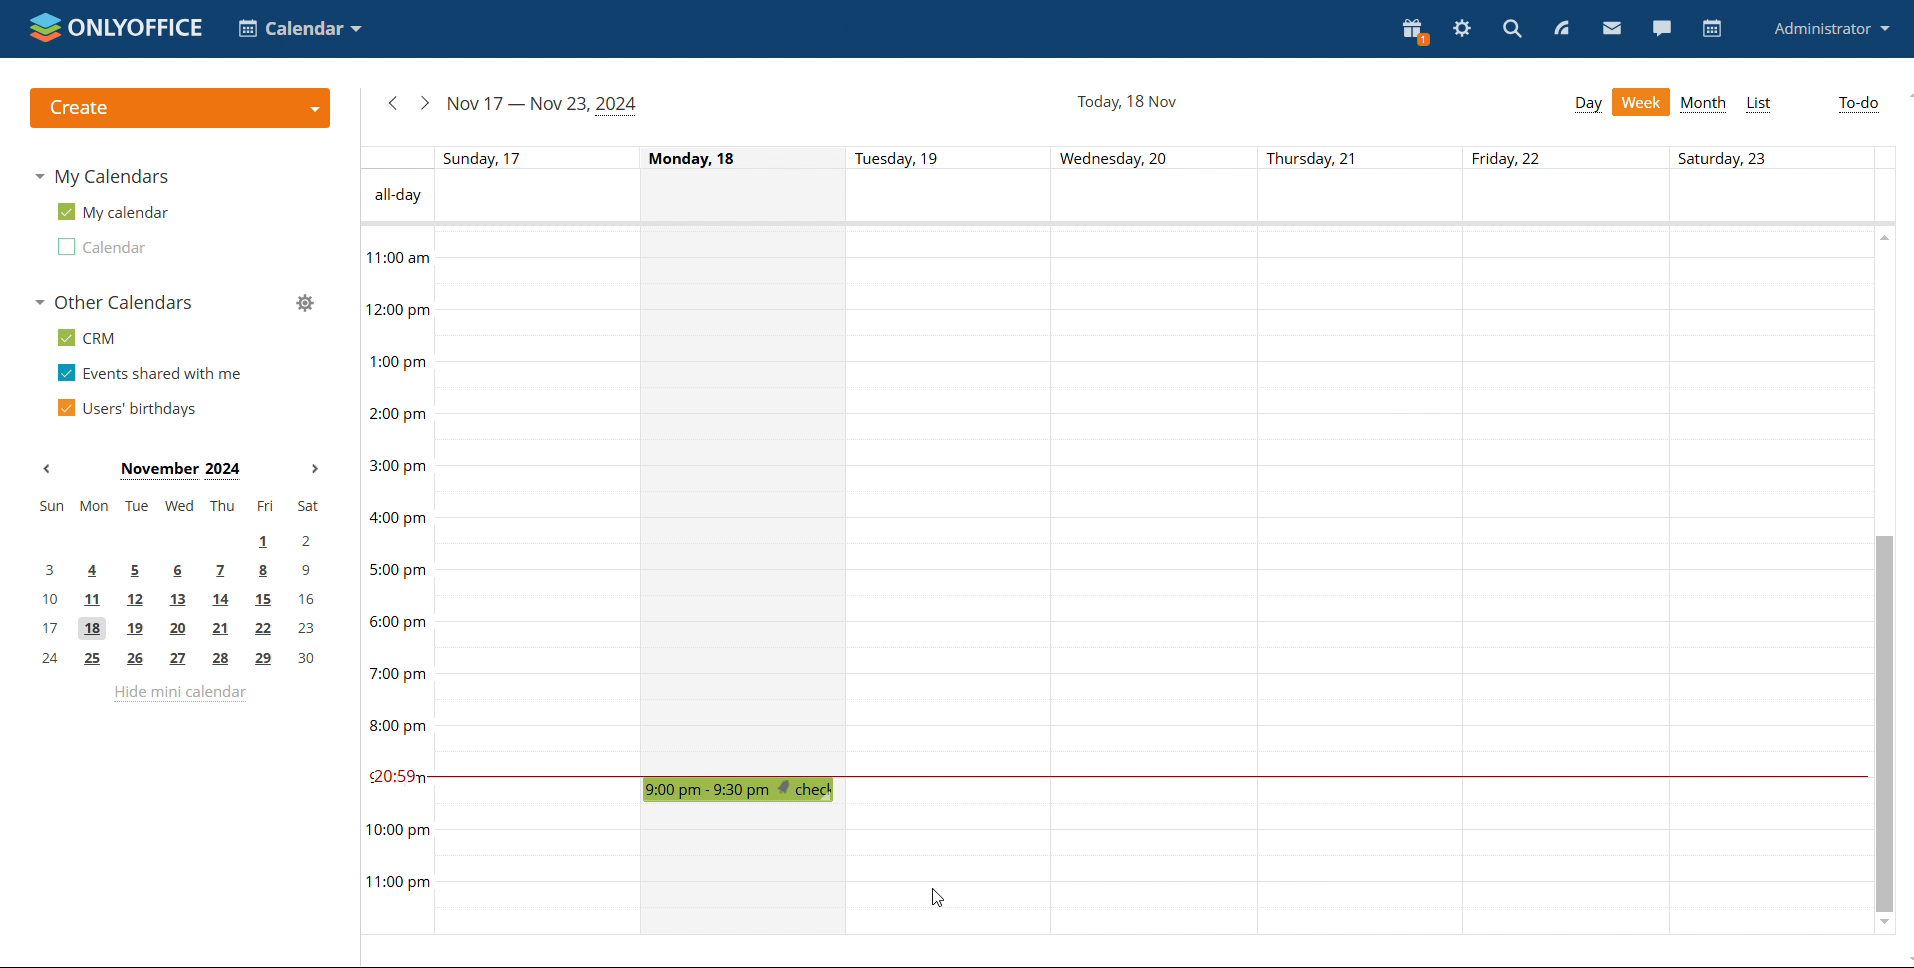  Describe the element at coordinates (1859, 104) in the screenshot. I see `to-do` at that location.